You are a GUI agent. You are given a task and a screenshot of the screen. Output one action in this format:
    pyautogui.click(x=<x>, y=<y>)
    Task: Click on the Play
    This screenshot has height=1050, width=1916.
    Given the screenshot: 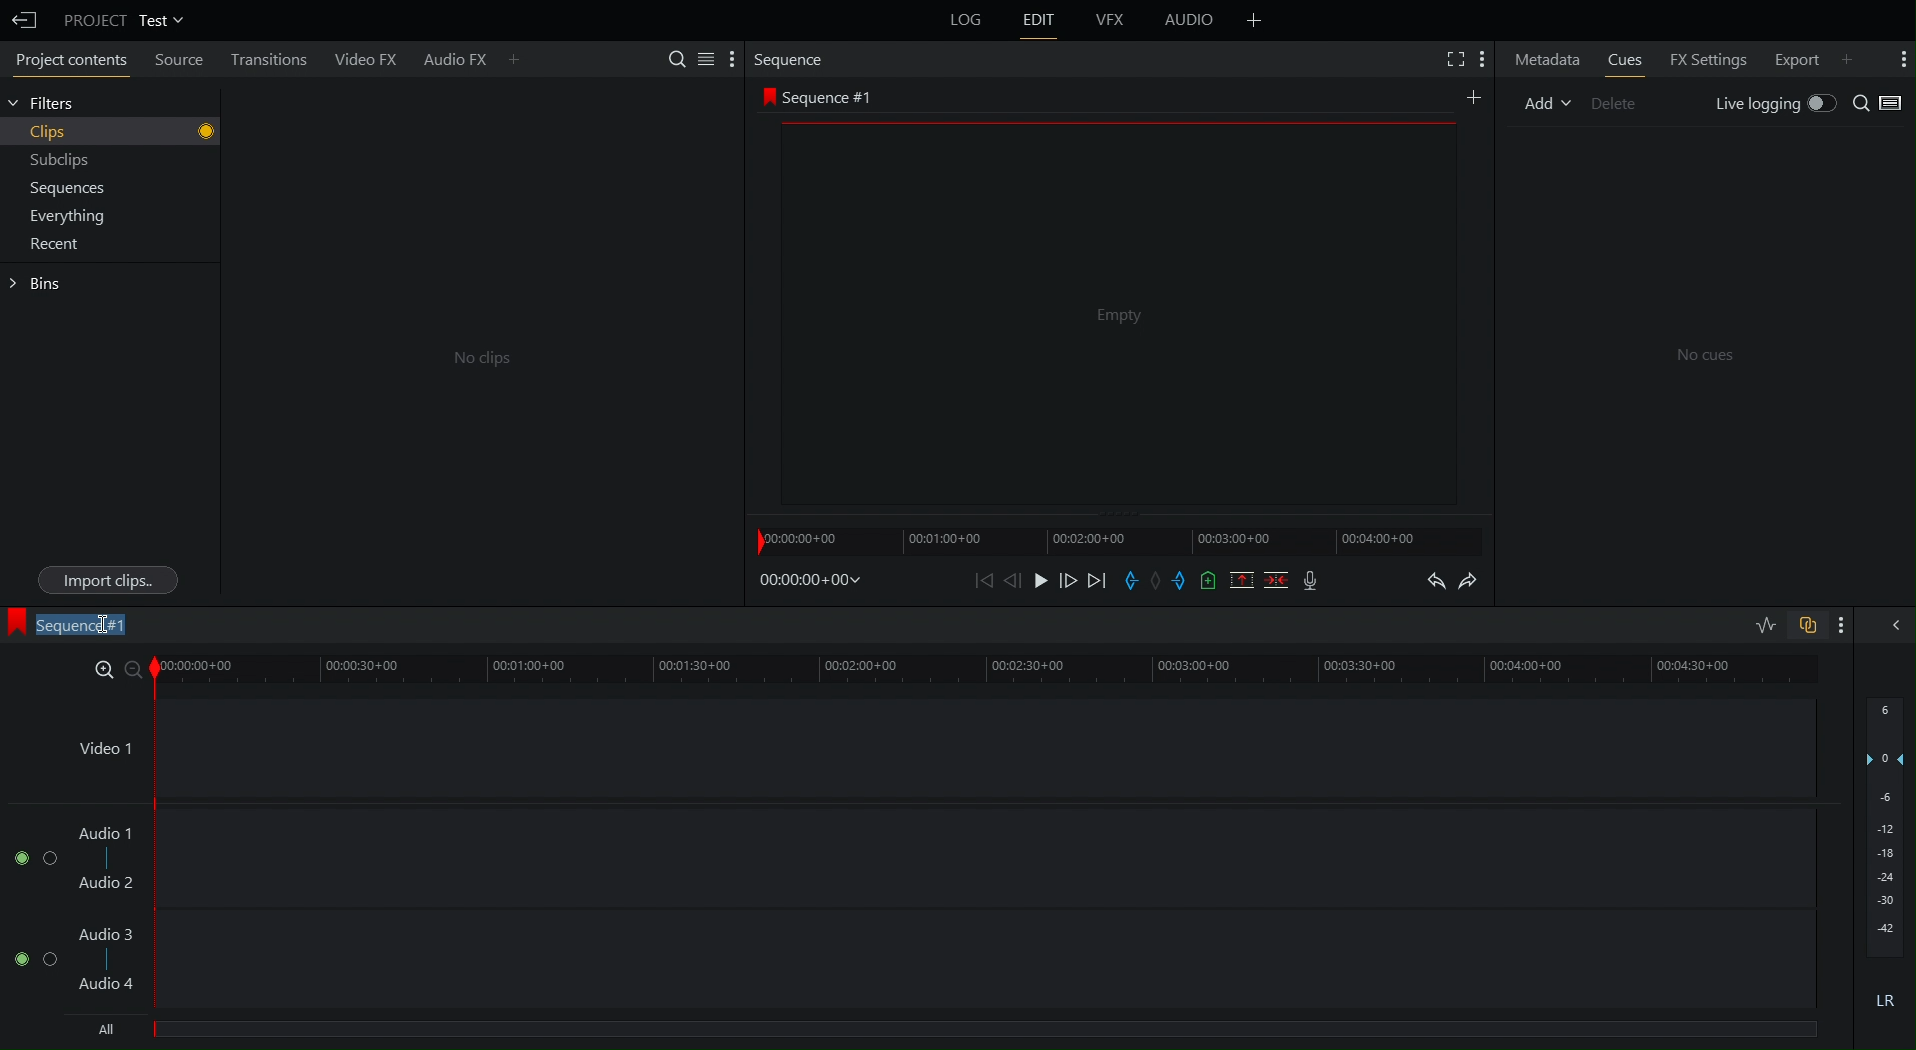 What is the action you would take?
    pyautogui.click(x=1040, y=581)
    